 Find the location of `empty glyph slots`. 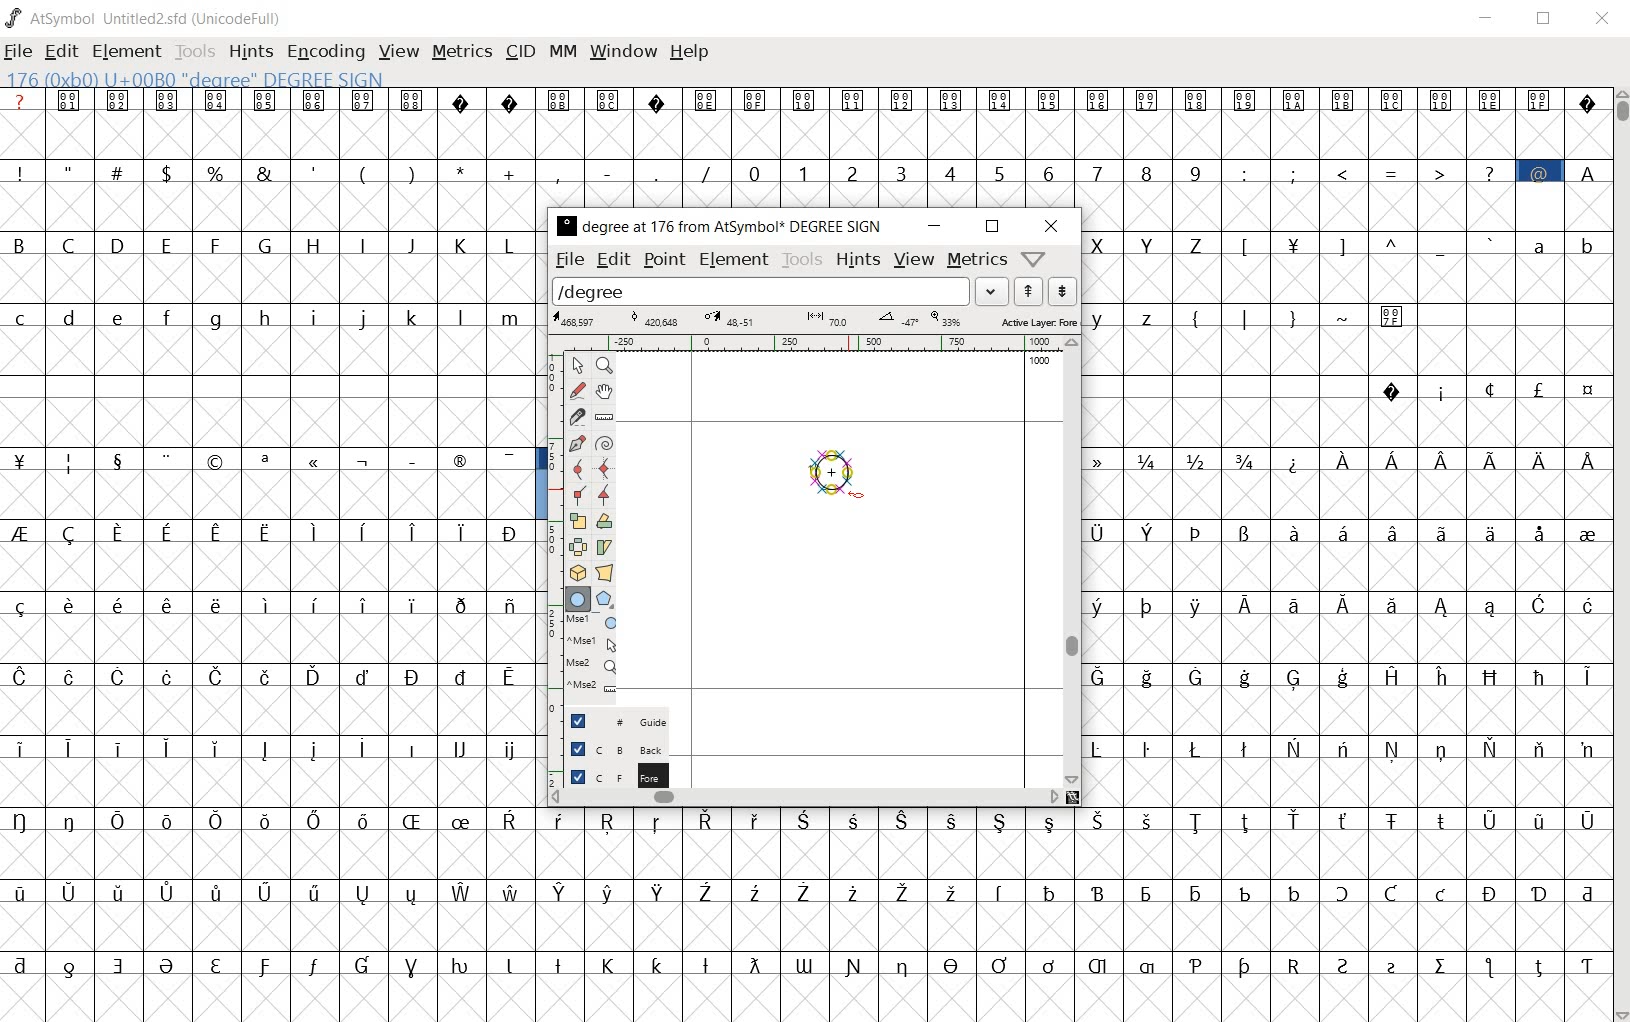

empty glyph slots is located at coordinates (270, 210).